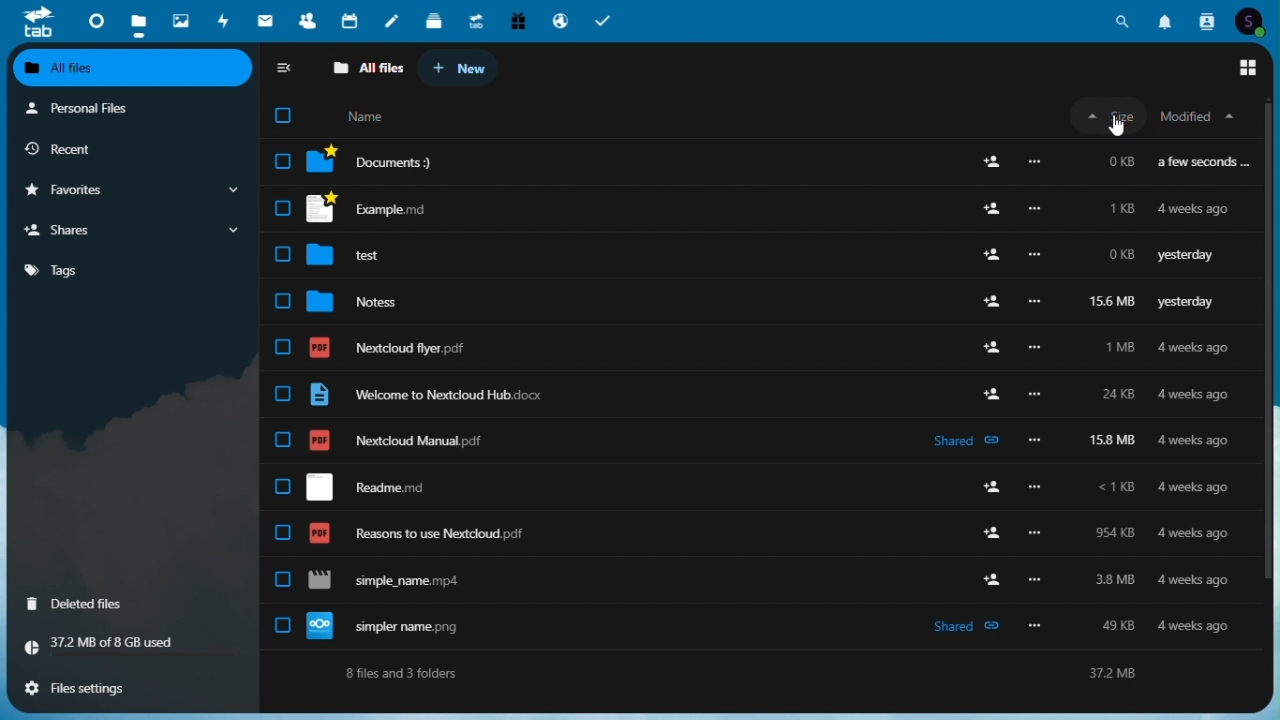  I want to click on modified, so click(1199, 115).